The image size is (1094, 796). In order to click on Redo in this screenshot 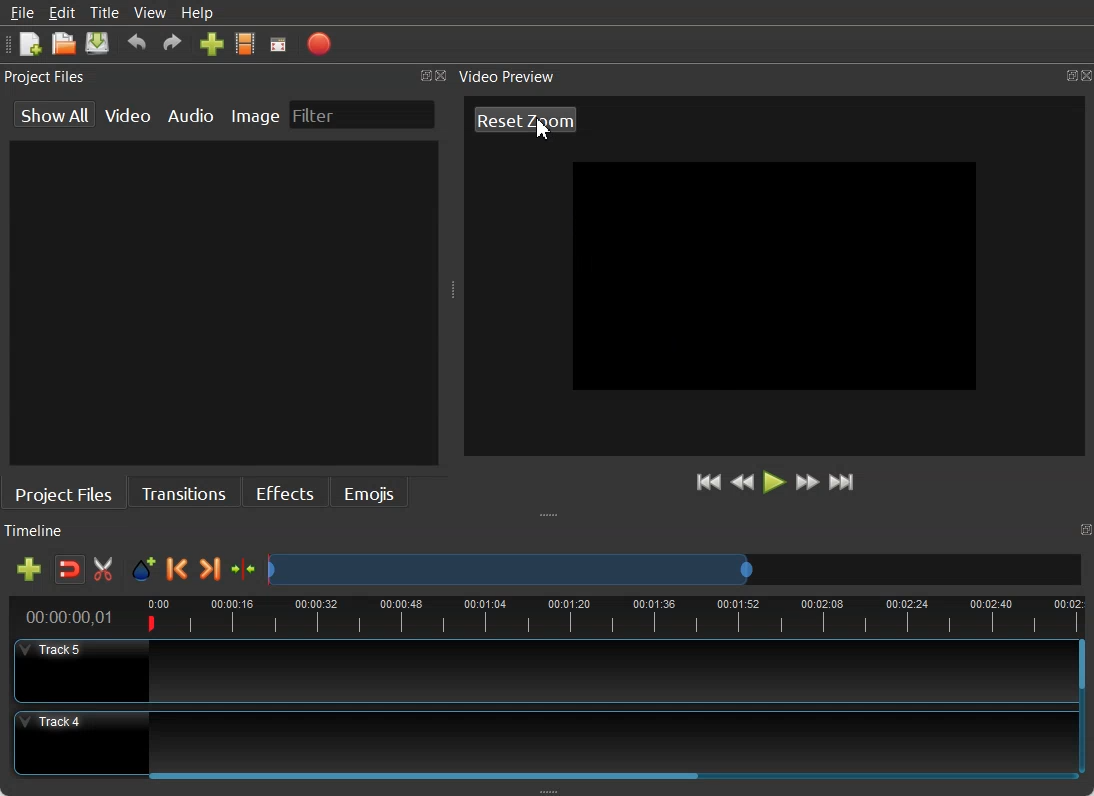, I will do `click(171, 42)`.